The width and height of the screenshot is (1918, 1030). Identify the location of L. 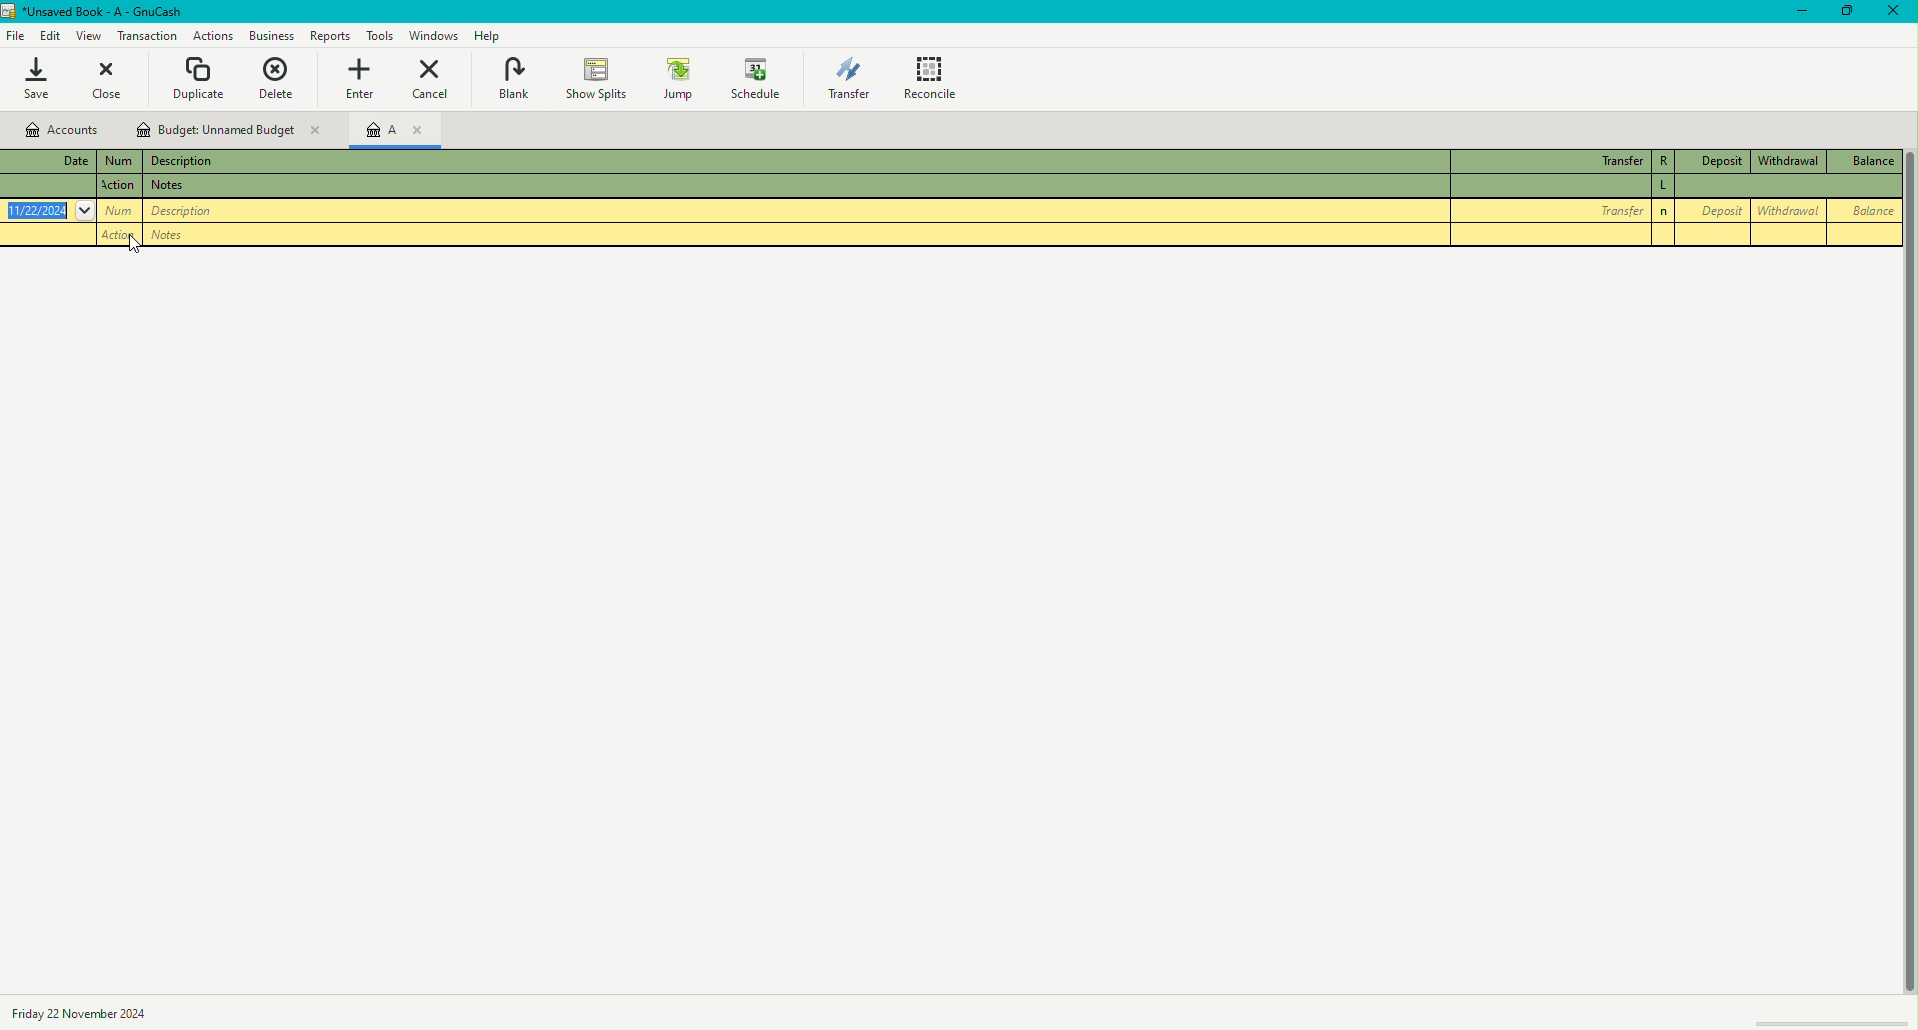
(1664, 185).